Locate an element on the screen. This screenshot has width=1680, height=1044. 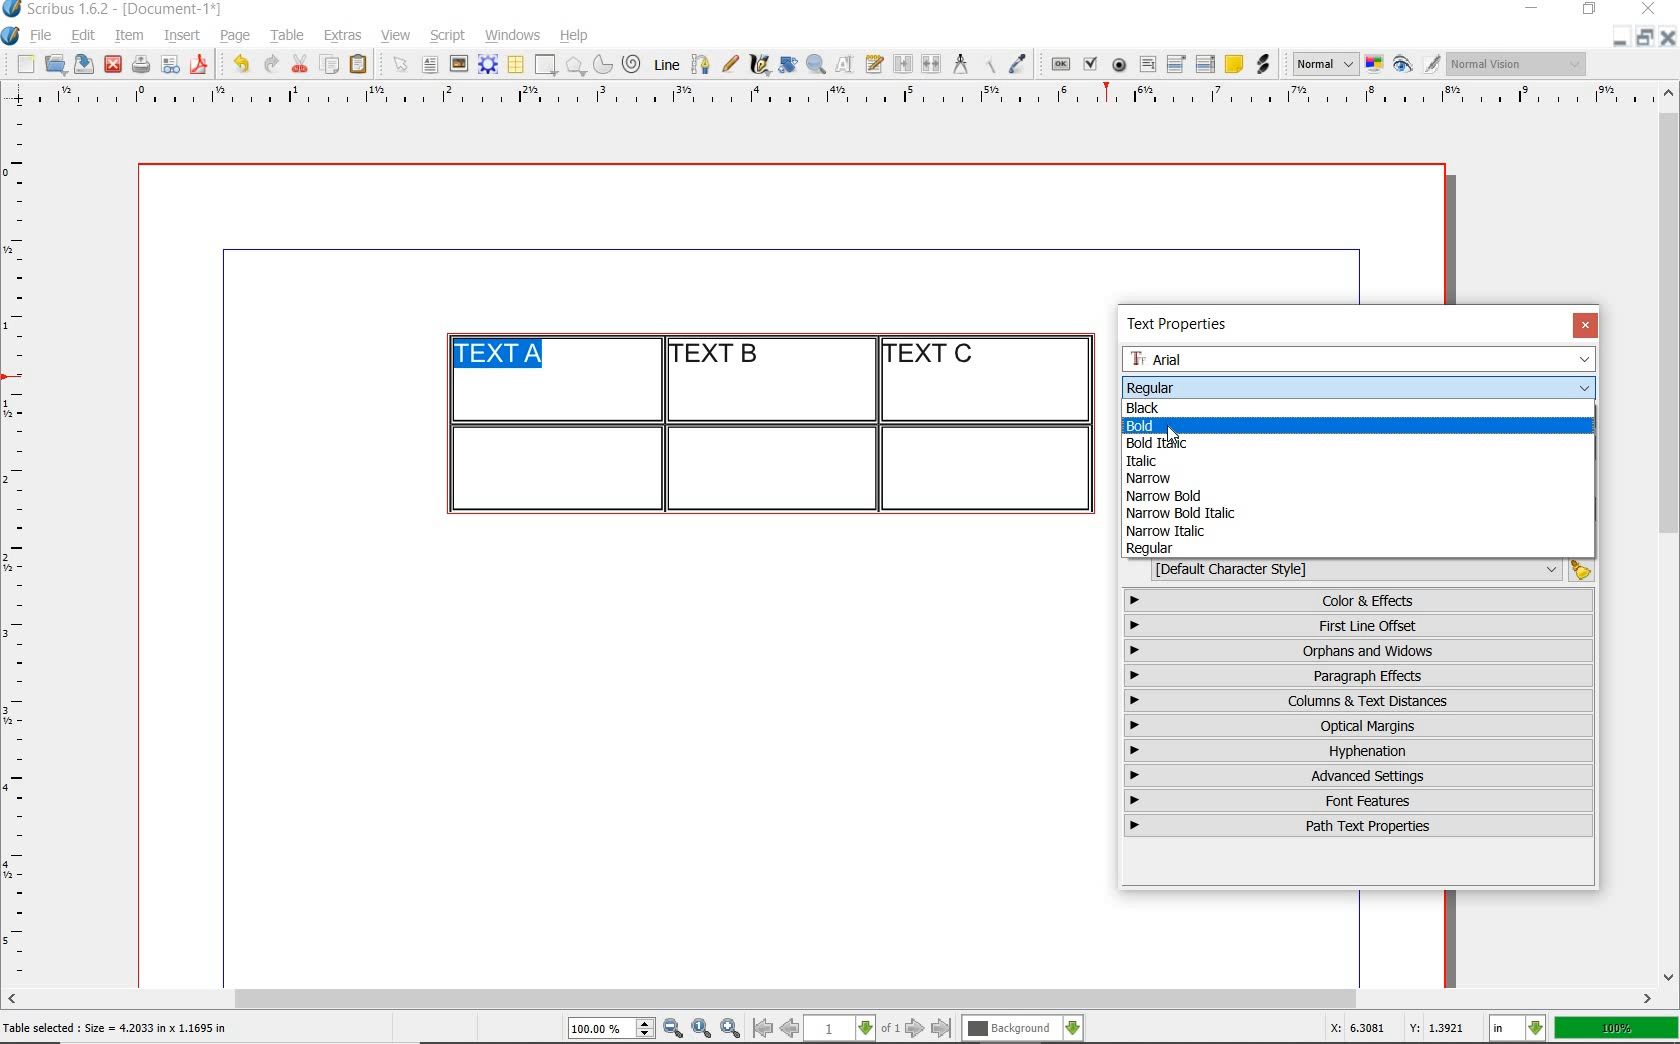
spiral is located at coordinates (633, 64).